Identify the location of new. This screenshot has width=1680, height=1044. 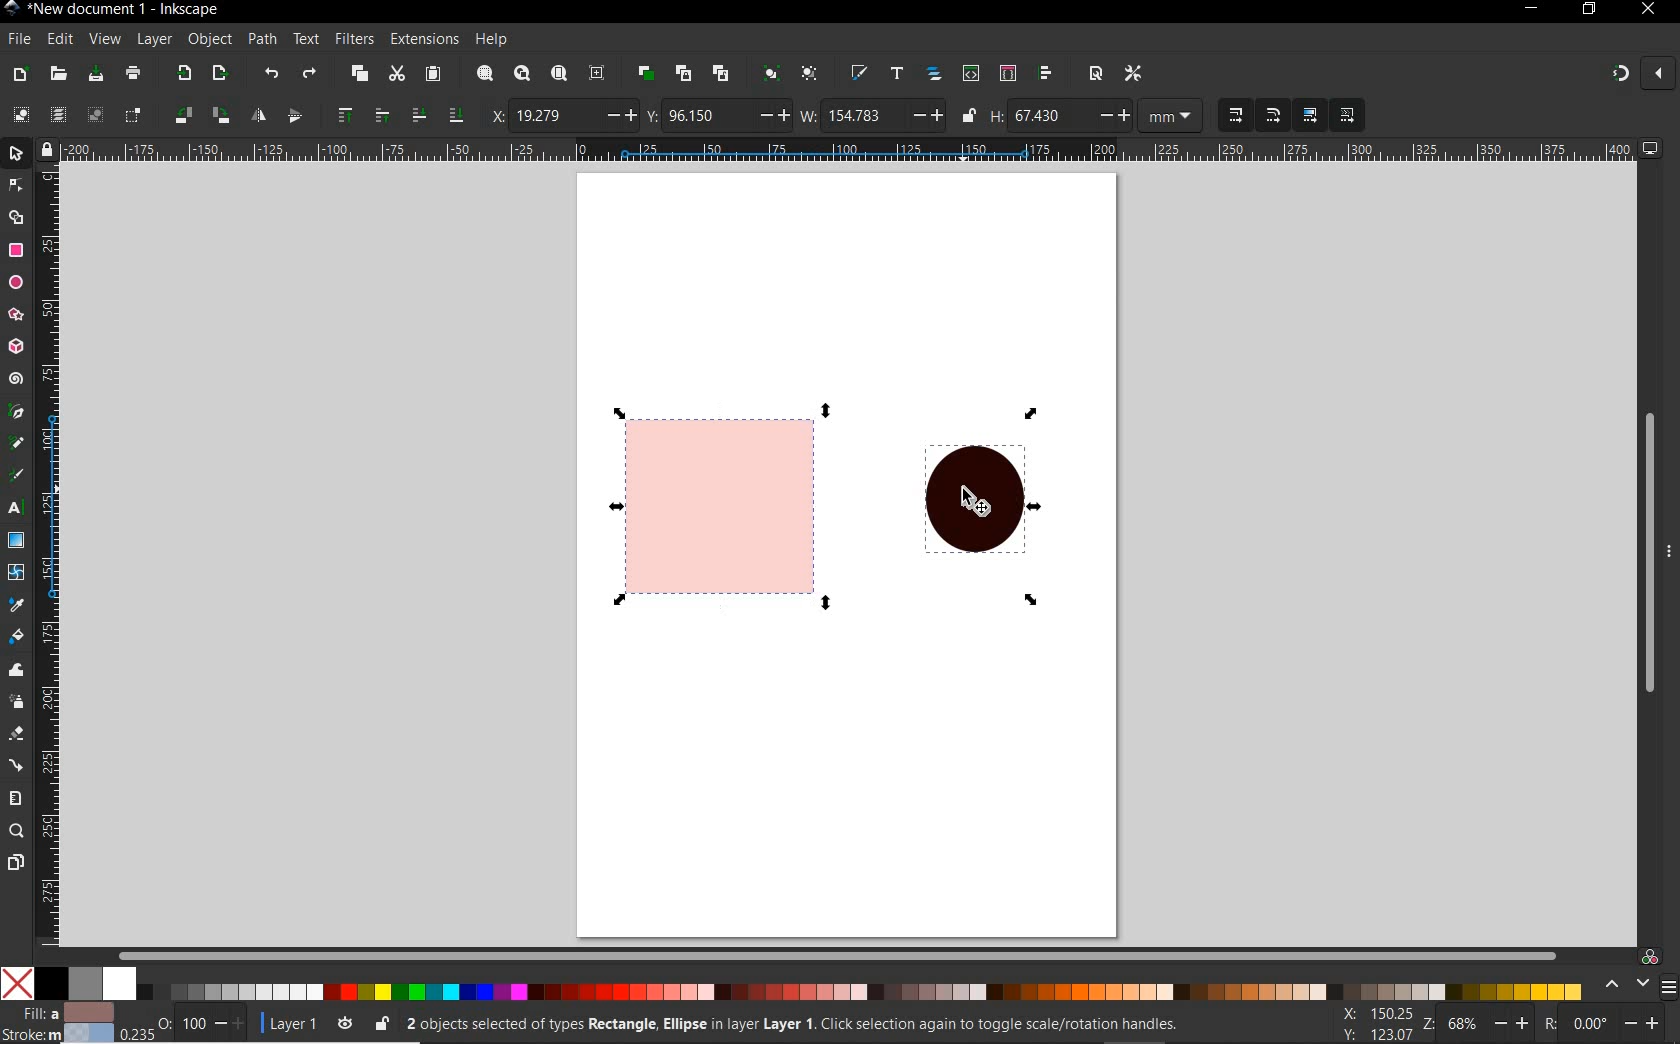
(20, 76).